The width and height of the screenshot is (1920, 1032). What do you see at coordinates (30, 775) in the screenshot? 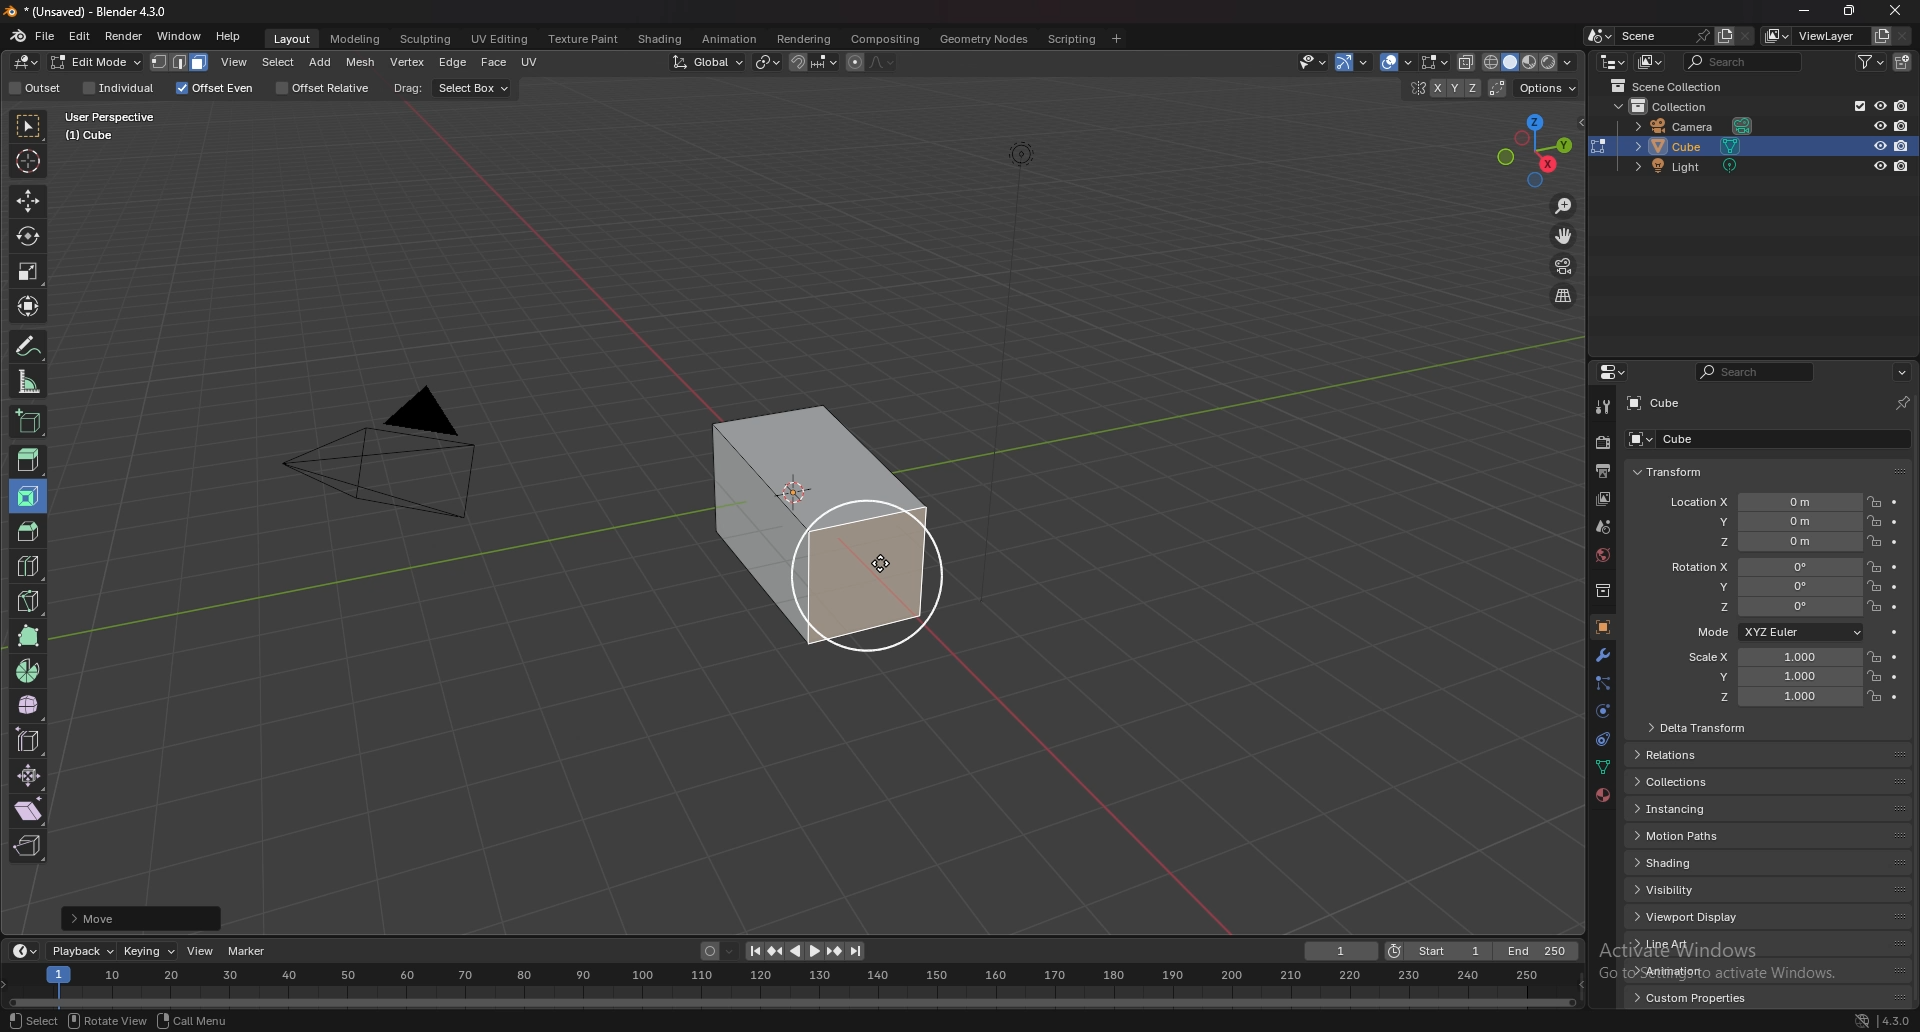
I see `shrink` at bounding box center [30, 775].